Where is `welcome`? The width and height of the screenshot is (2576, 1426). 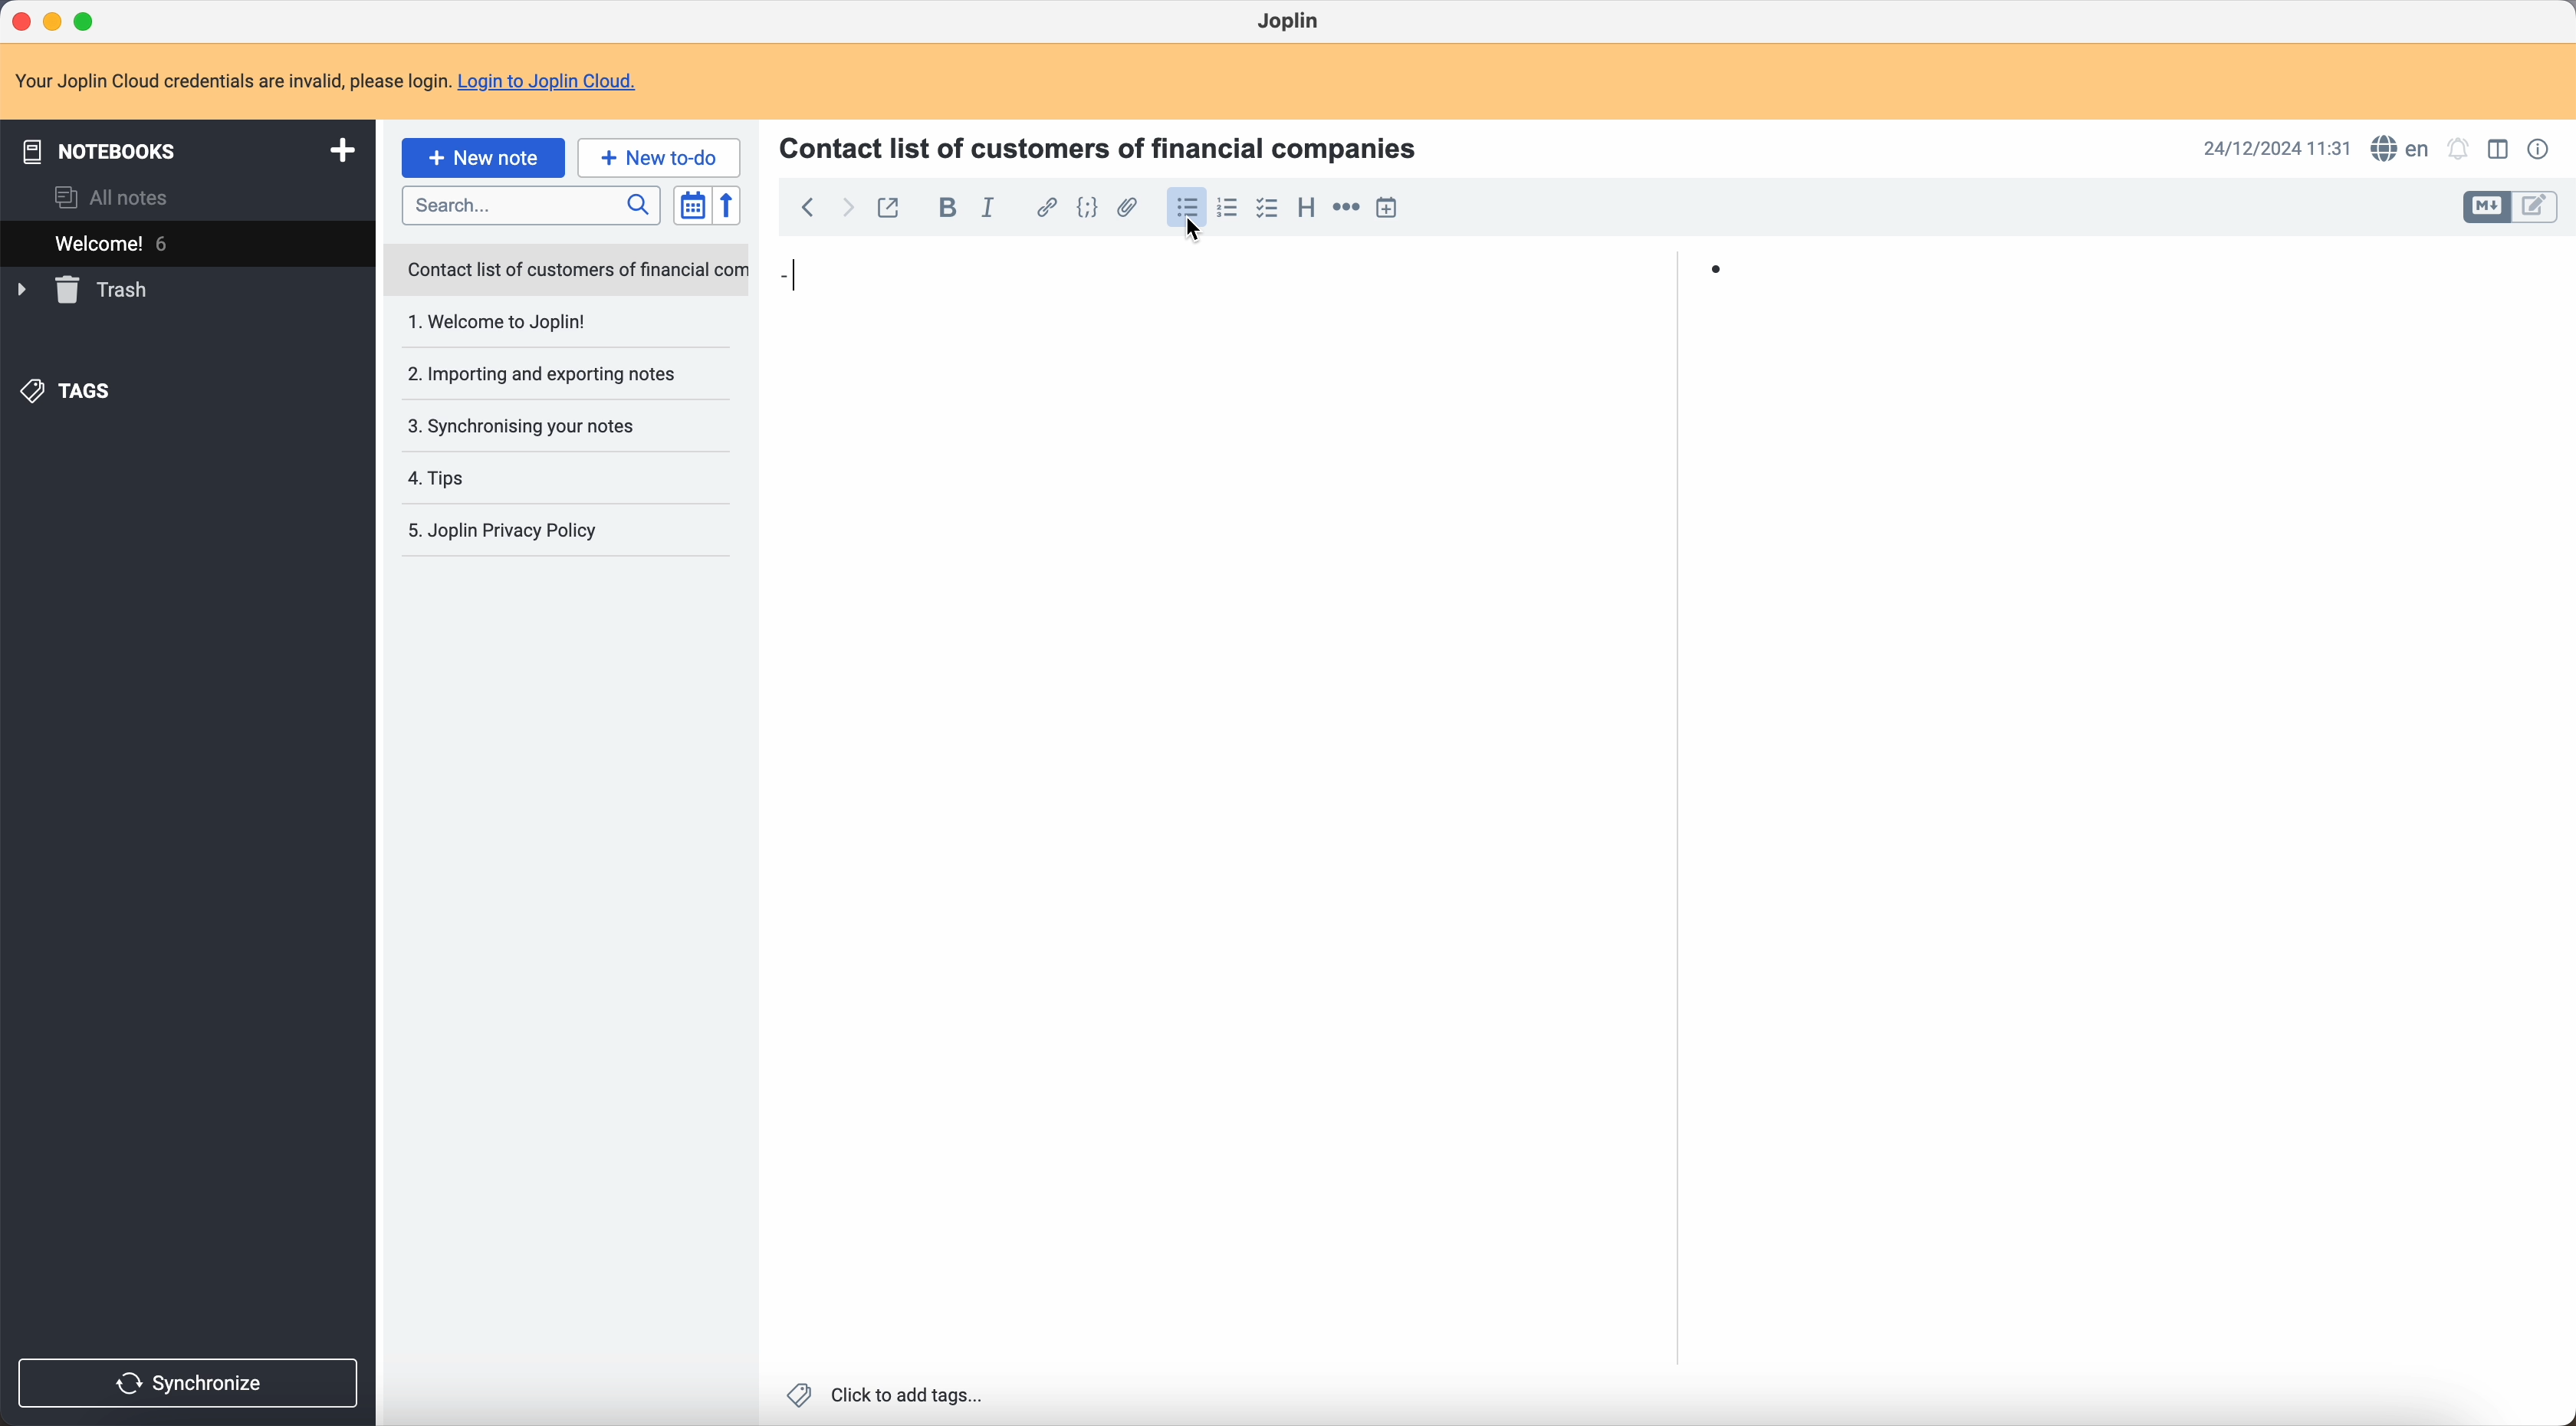
welcome is located at coordinates (169, 242).